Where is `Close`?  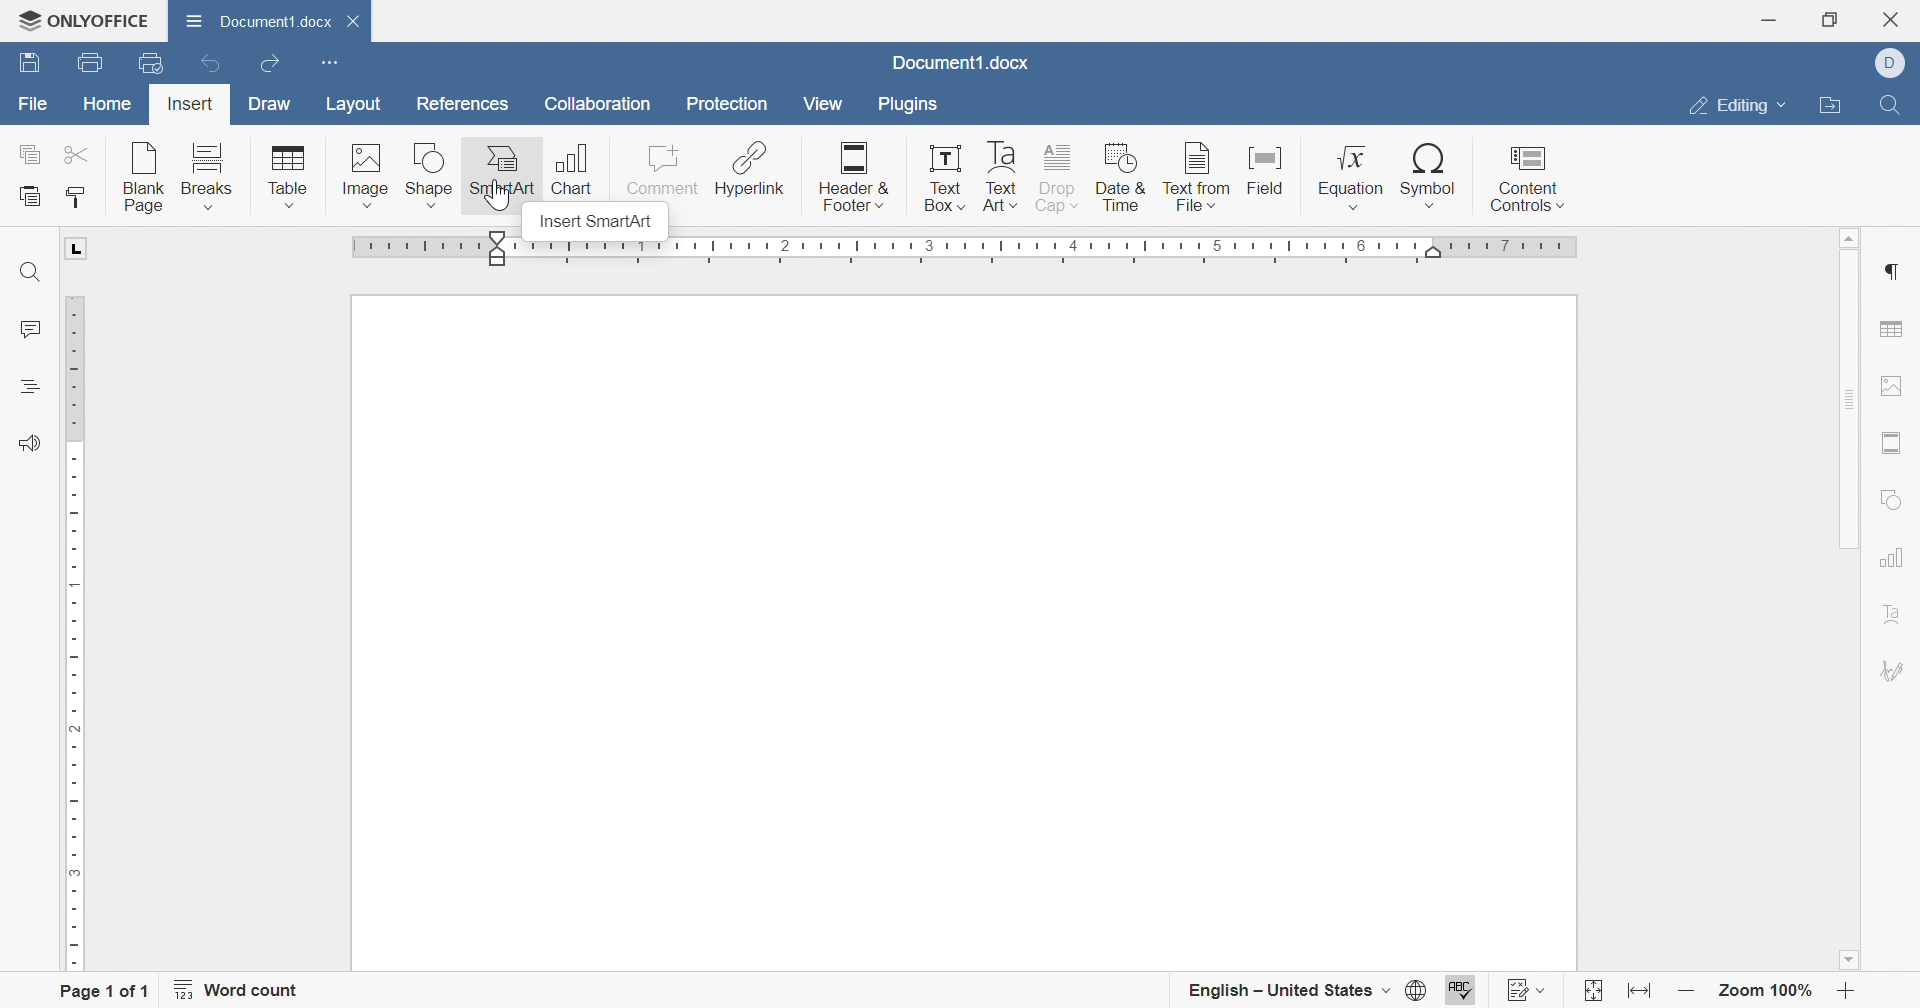
Close is located at coordinates (1896, 18).